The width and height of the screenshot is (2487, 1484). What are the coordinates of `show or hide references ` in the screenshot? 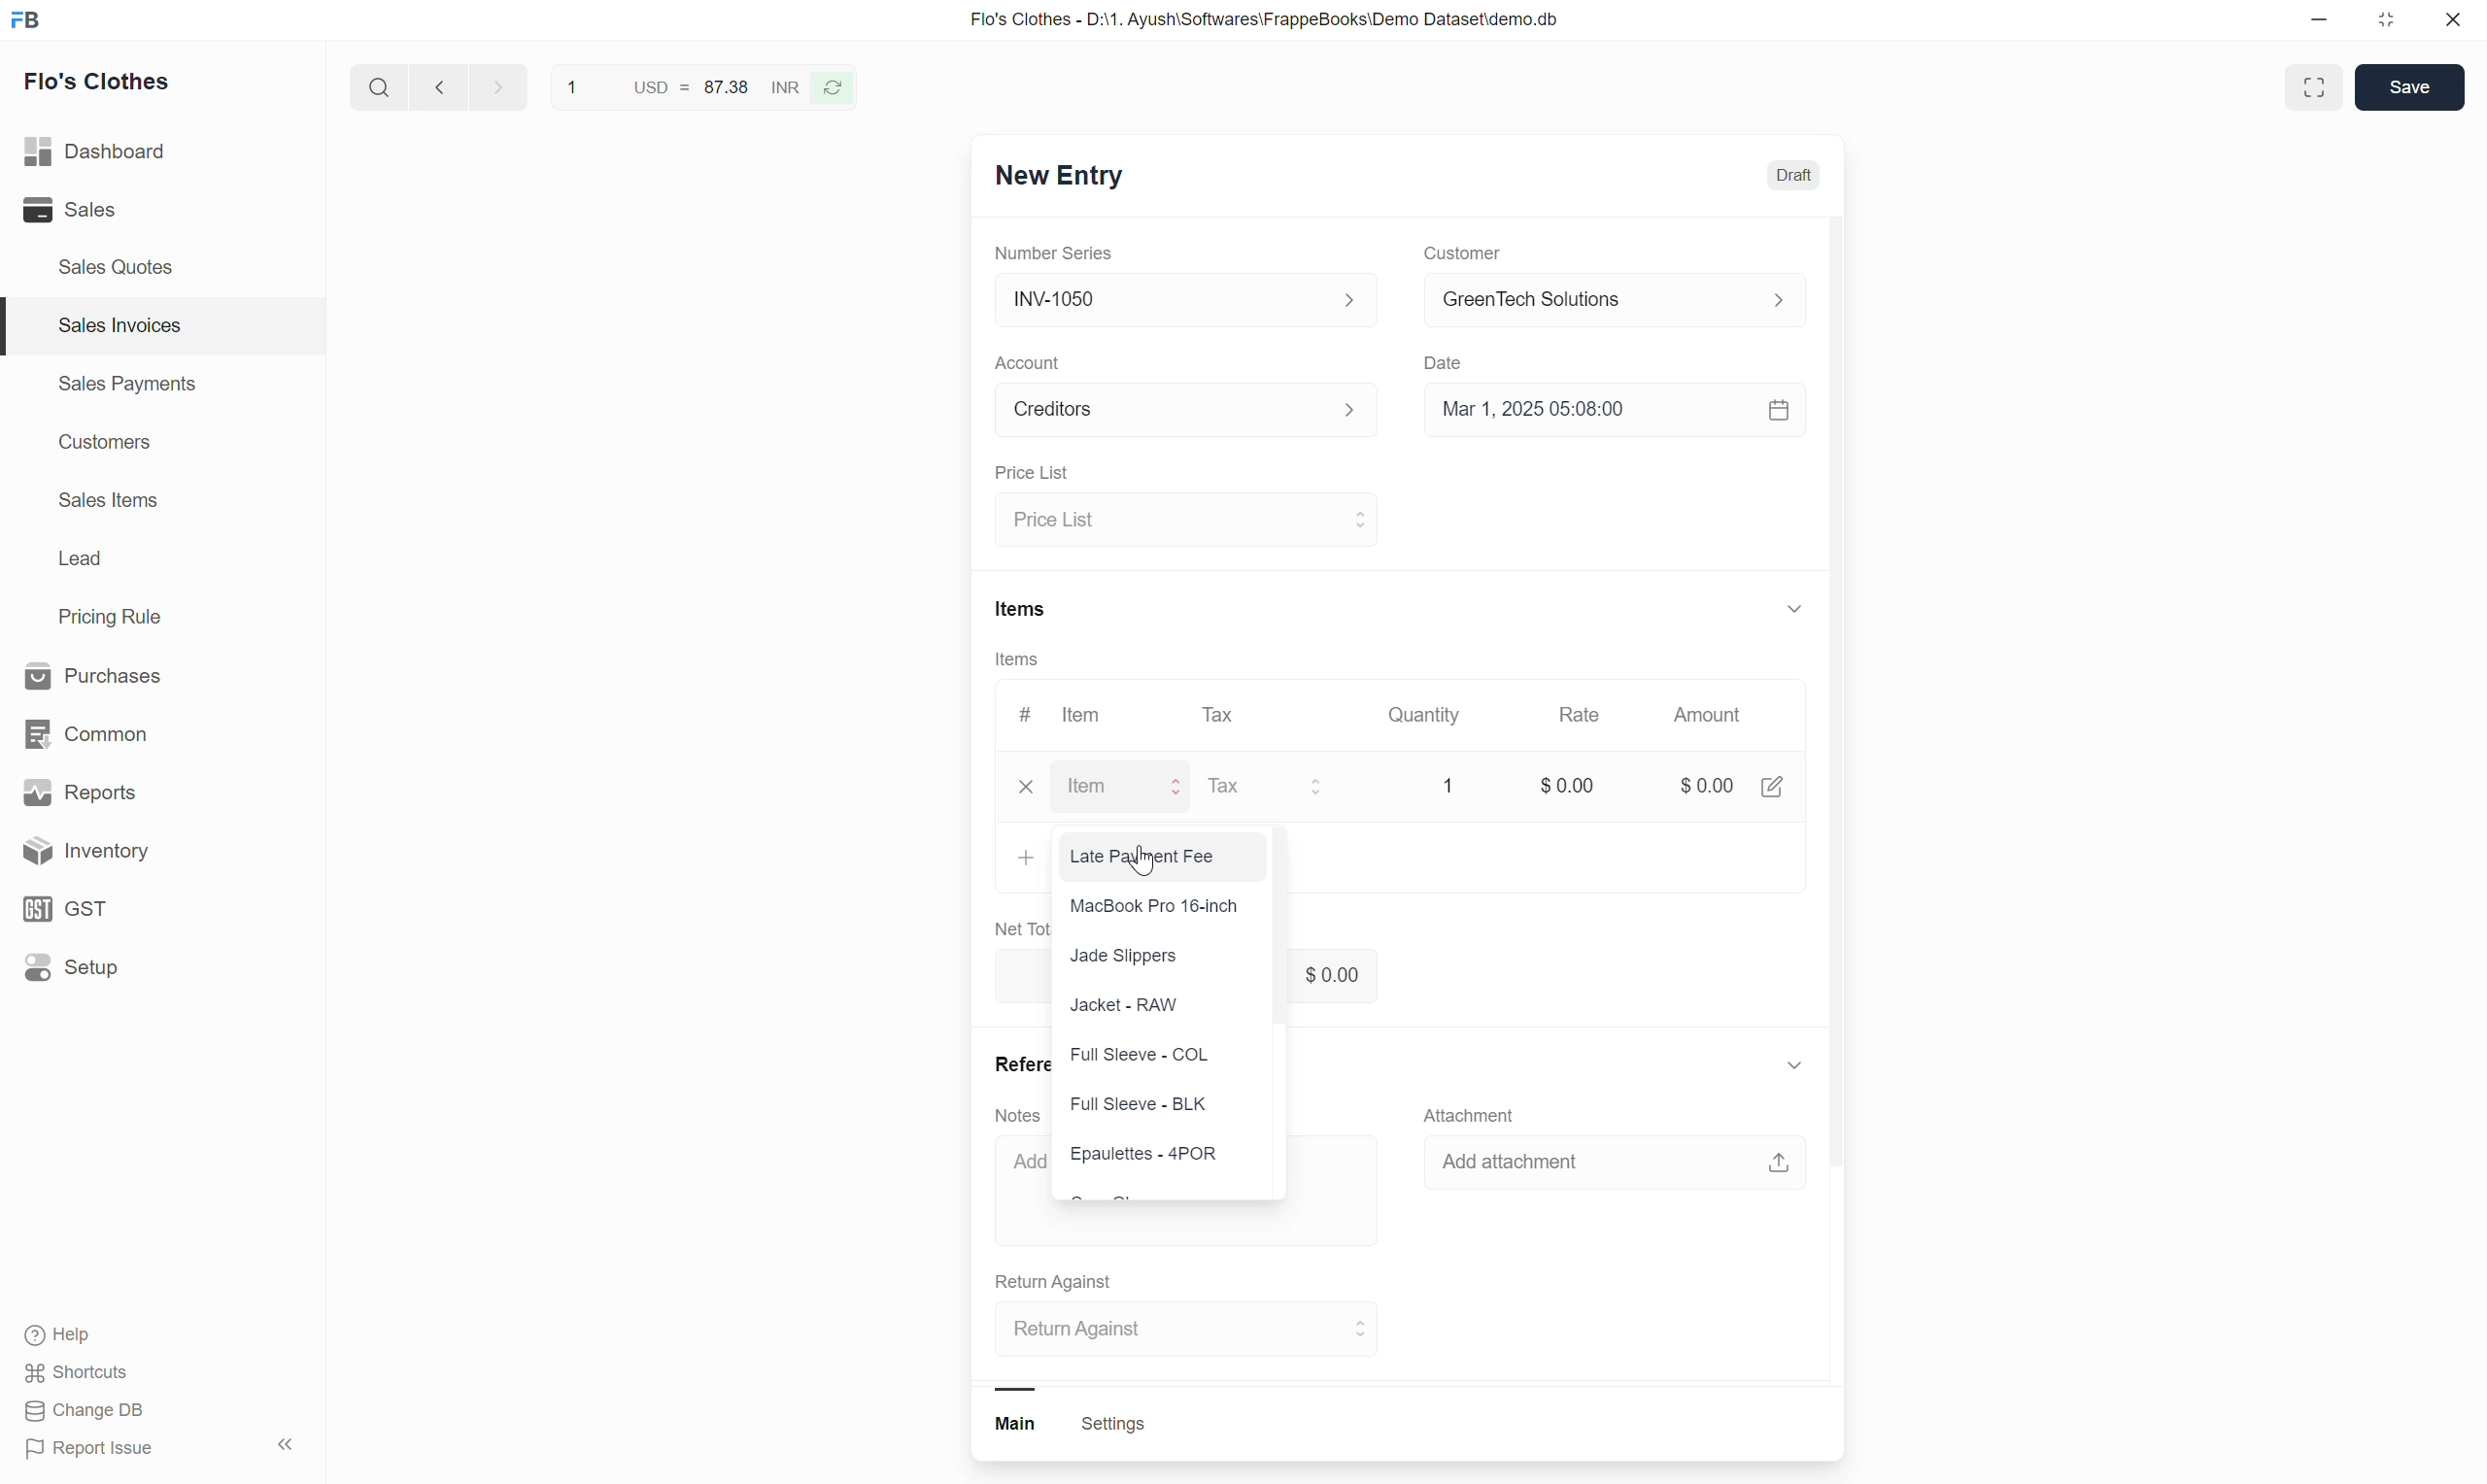 It's located at (1796, 1070).